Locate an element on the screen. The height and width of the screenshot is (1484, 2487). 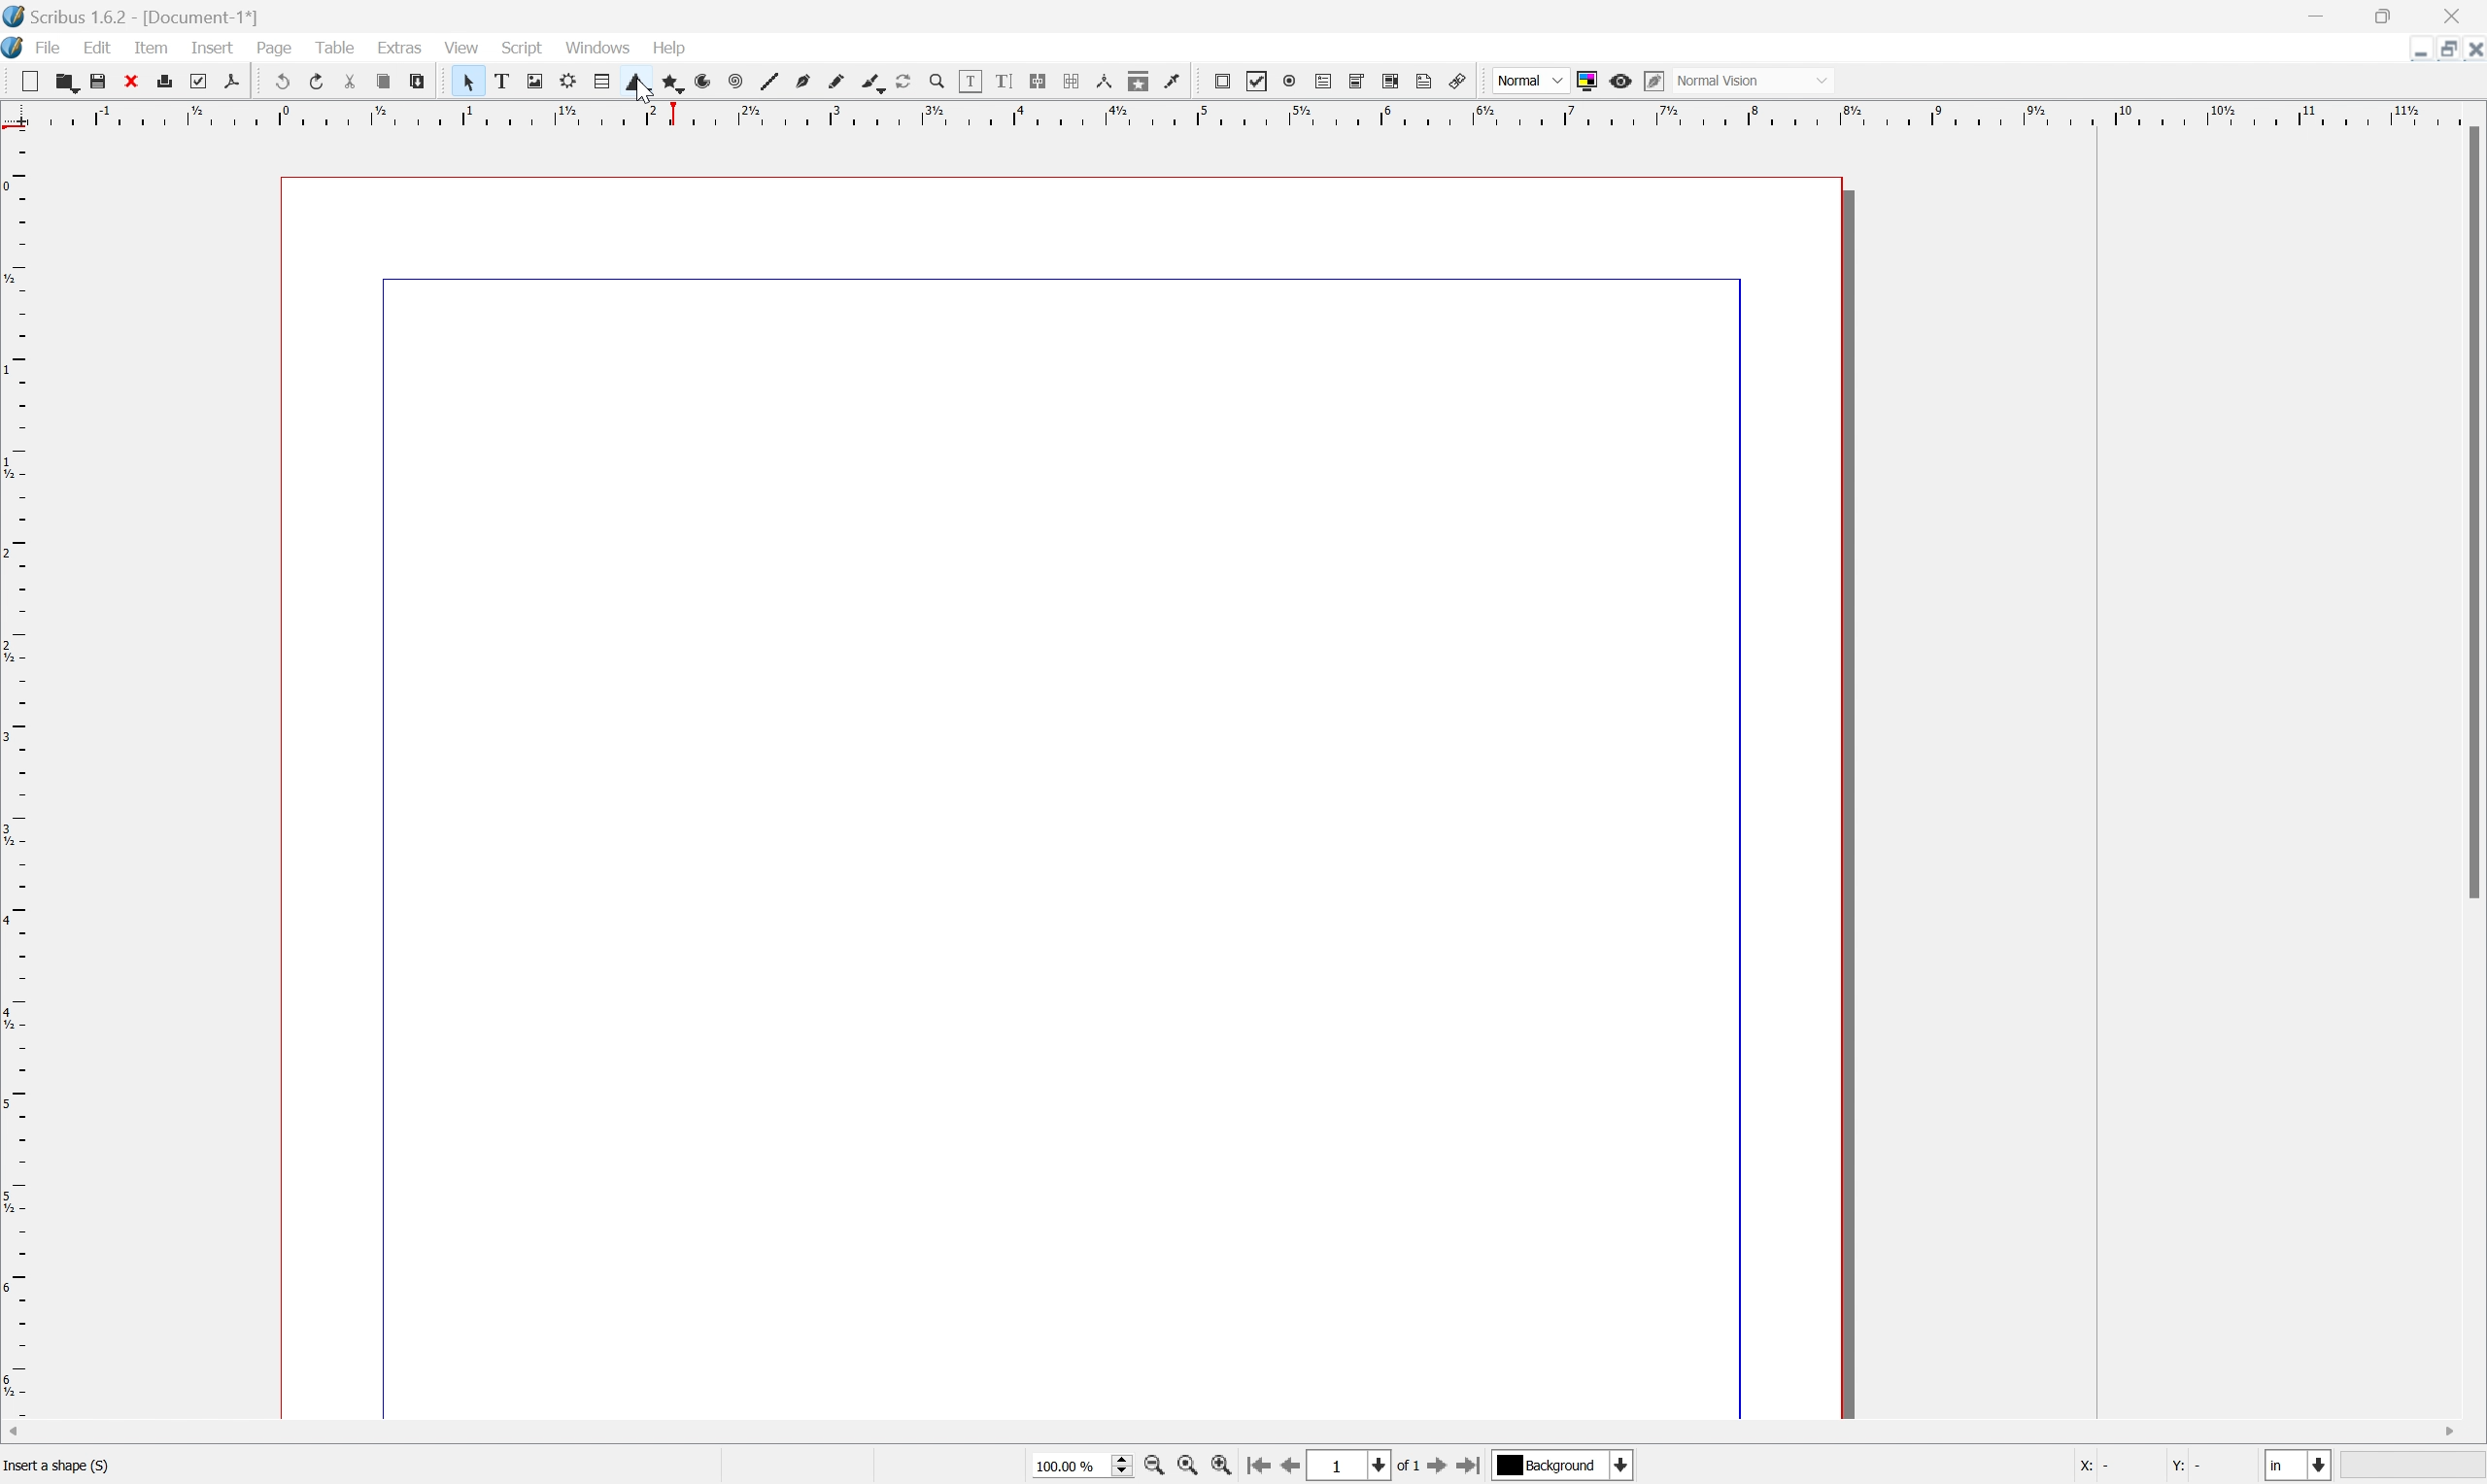
Link annotation is located at coordinates (1460, 80).